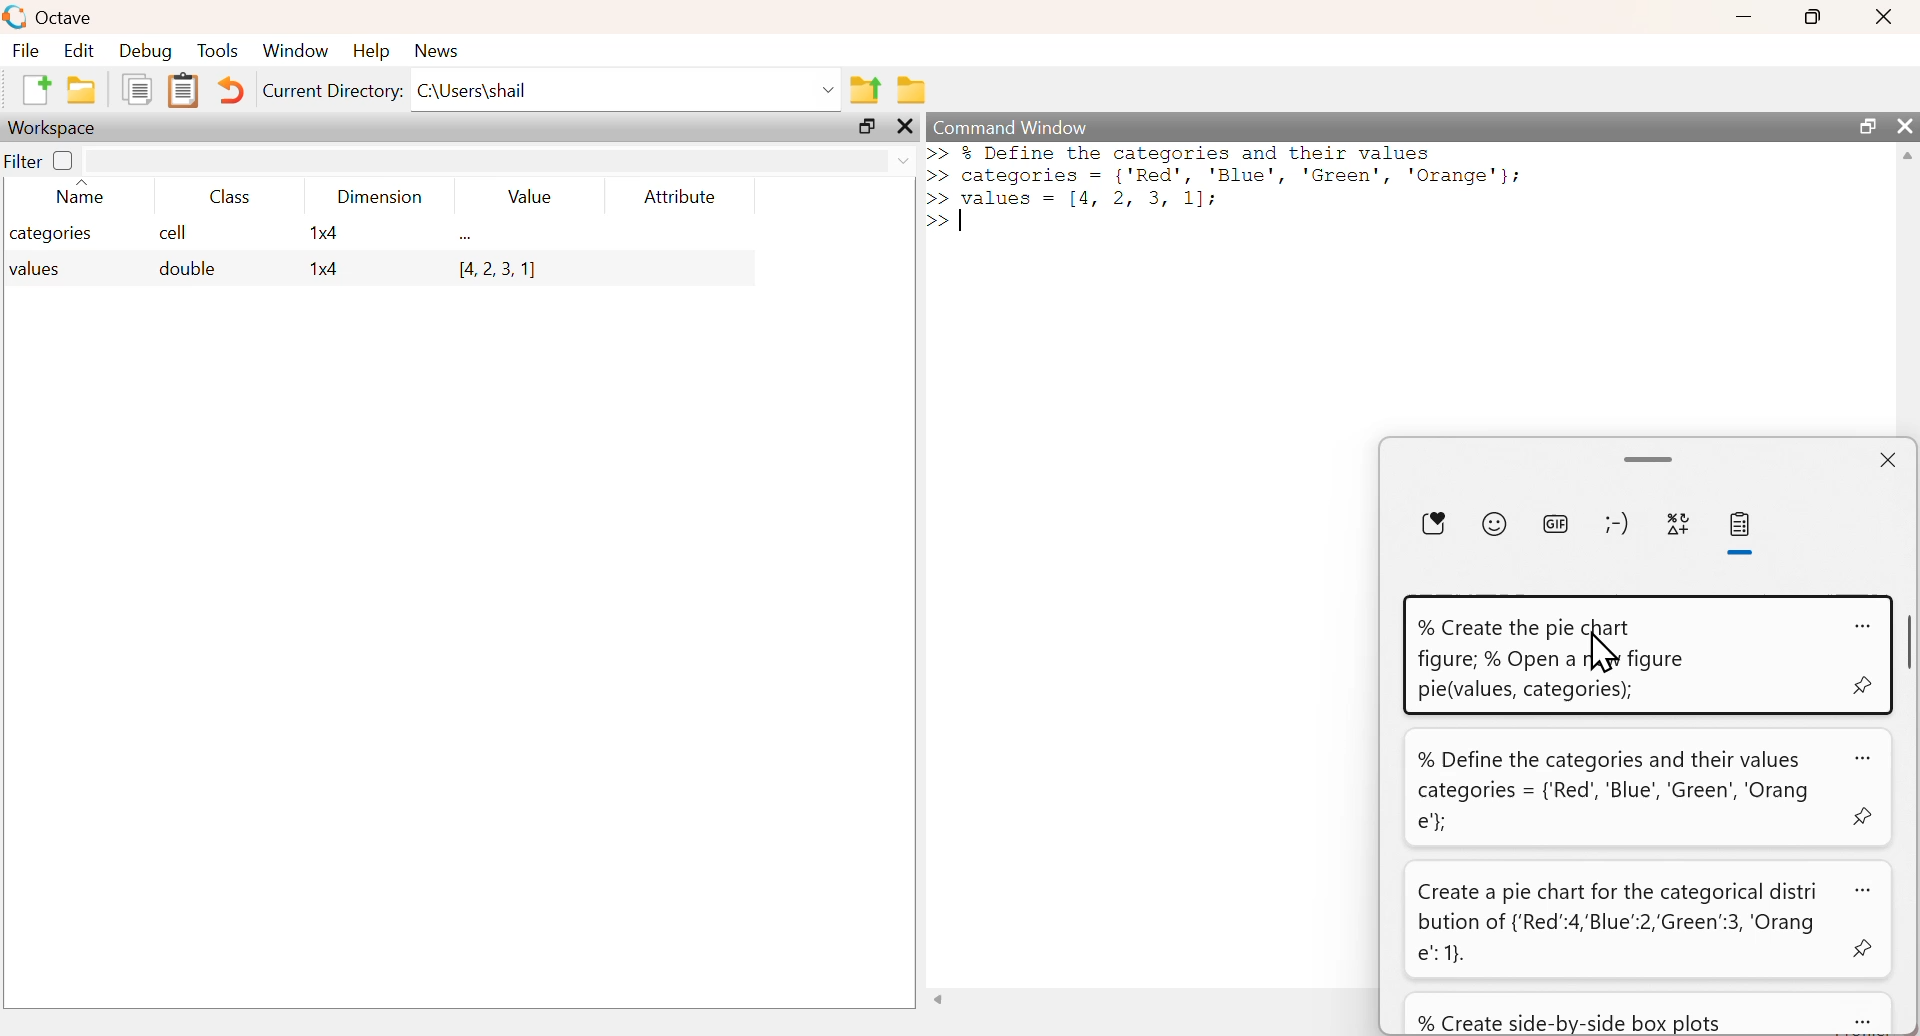 This screenshot has width=1920, height=1036. I want to click on more options, so click(1865, 1019).